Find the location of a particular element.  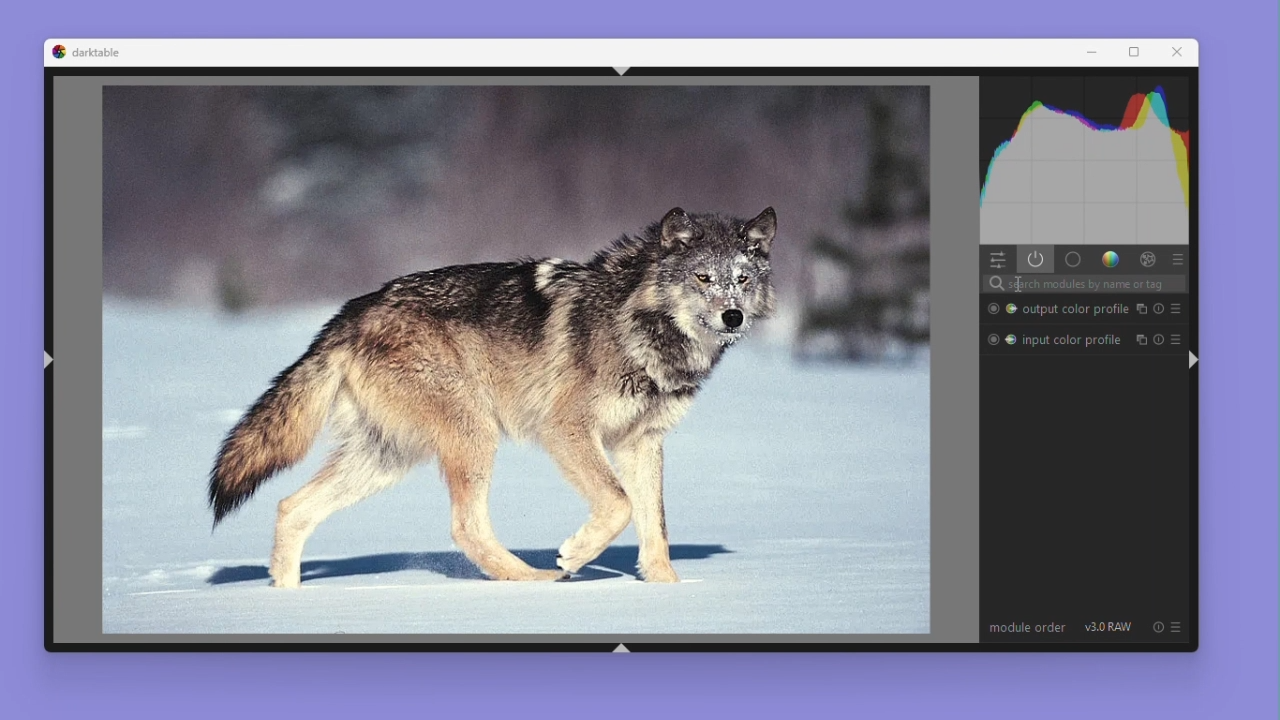

Output colour profile is located at coordinates (1053, 309).